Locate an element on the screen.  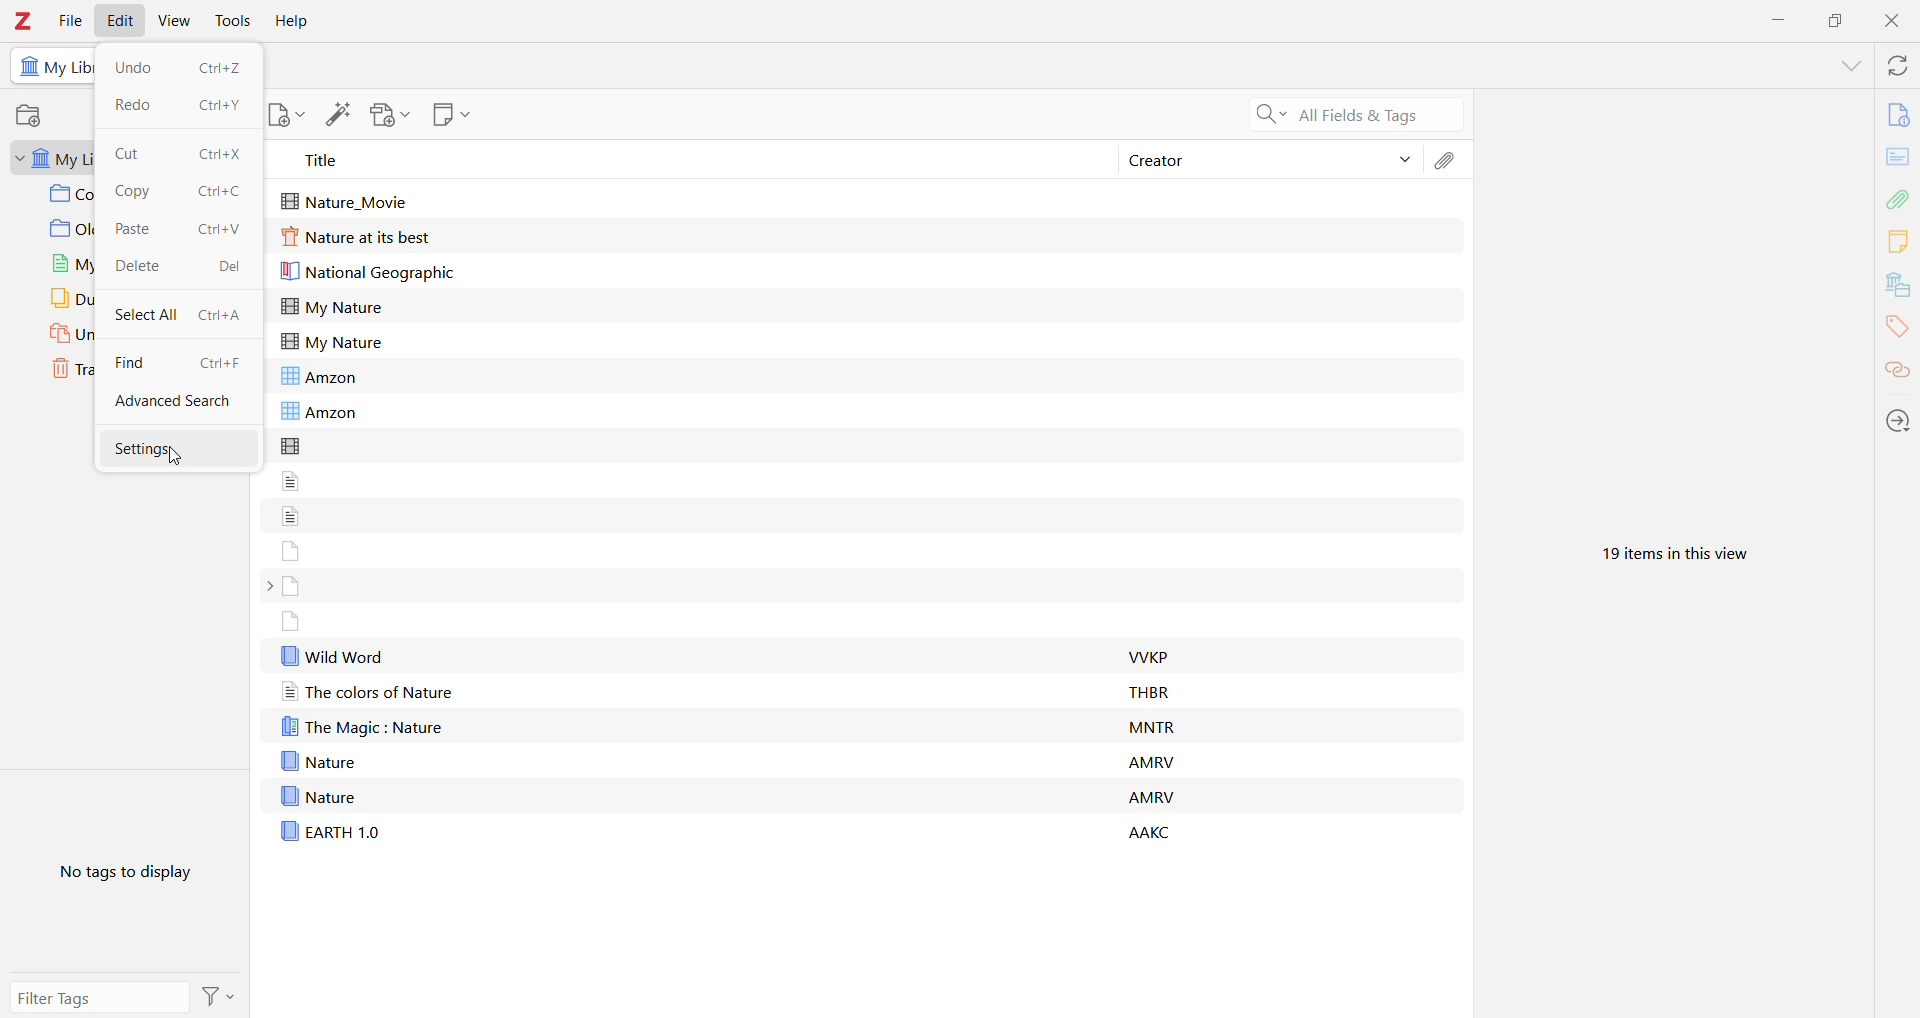
Advanced Search is located at coordinates (176, 403).